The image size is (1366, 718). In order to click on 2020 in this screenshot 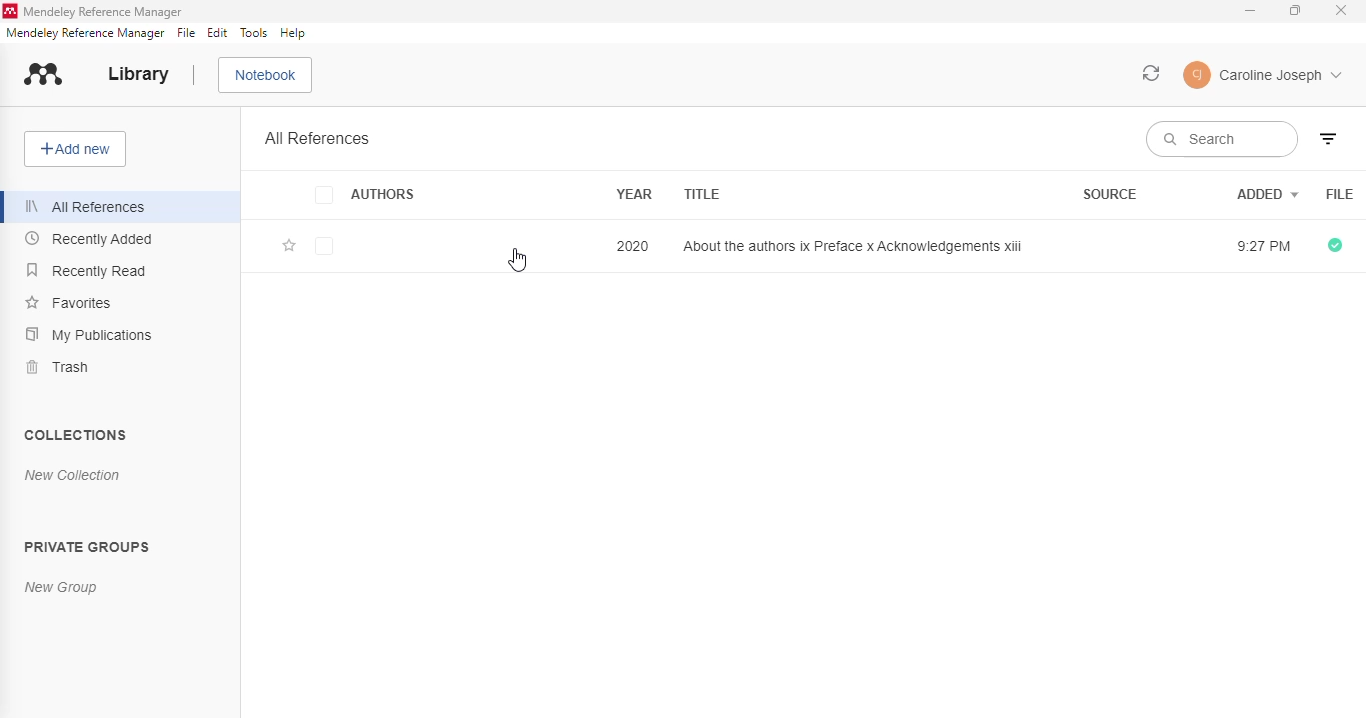, I will do `click(633, 245)`.